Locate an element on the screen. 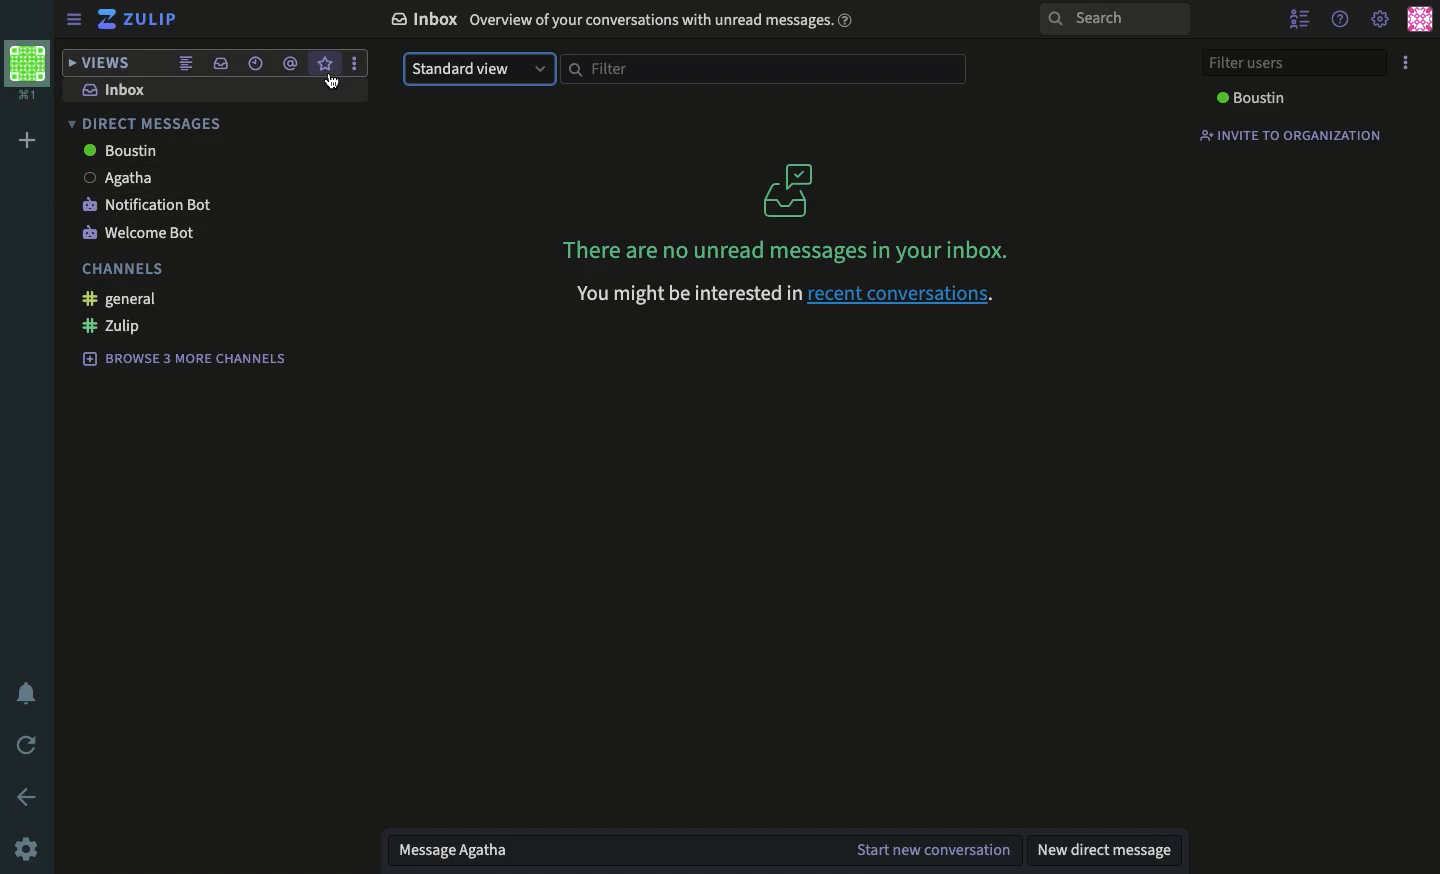  browse 3 more channels  is located at coordinates (179, 359).